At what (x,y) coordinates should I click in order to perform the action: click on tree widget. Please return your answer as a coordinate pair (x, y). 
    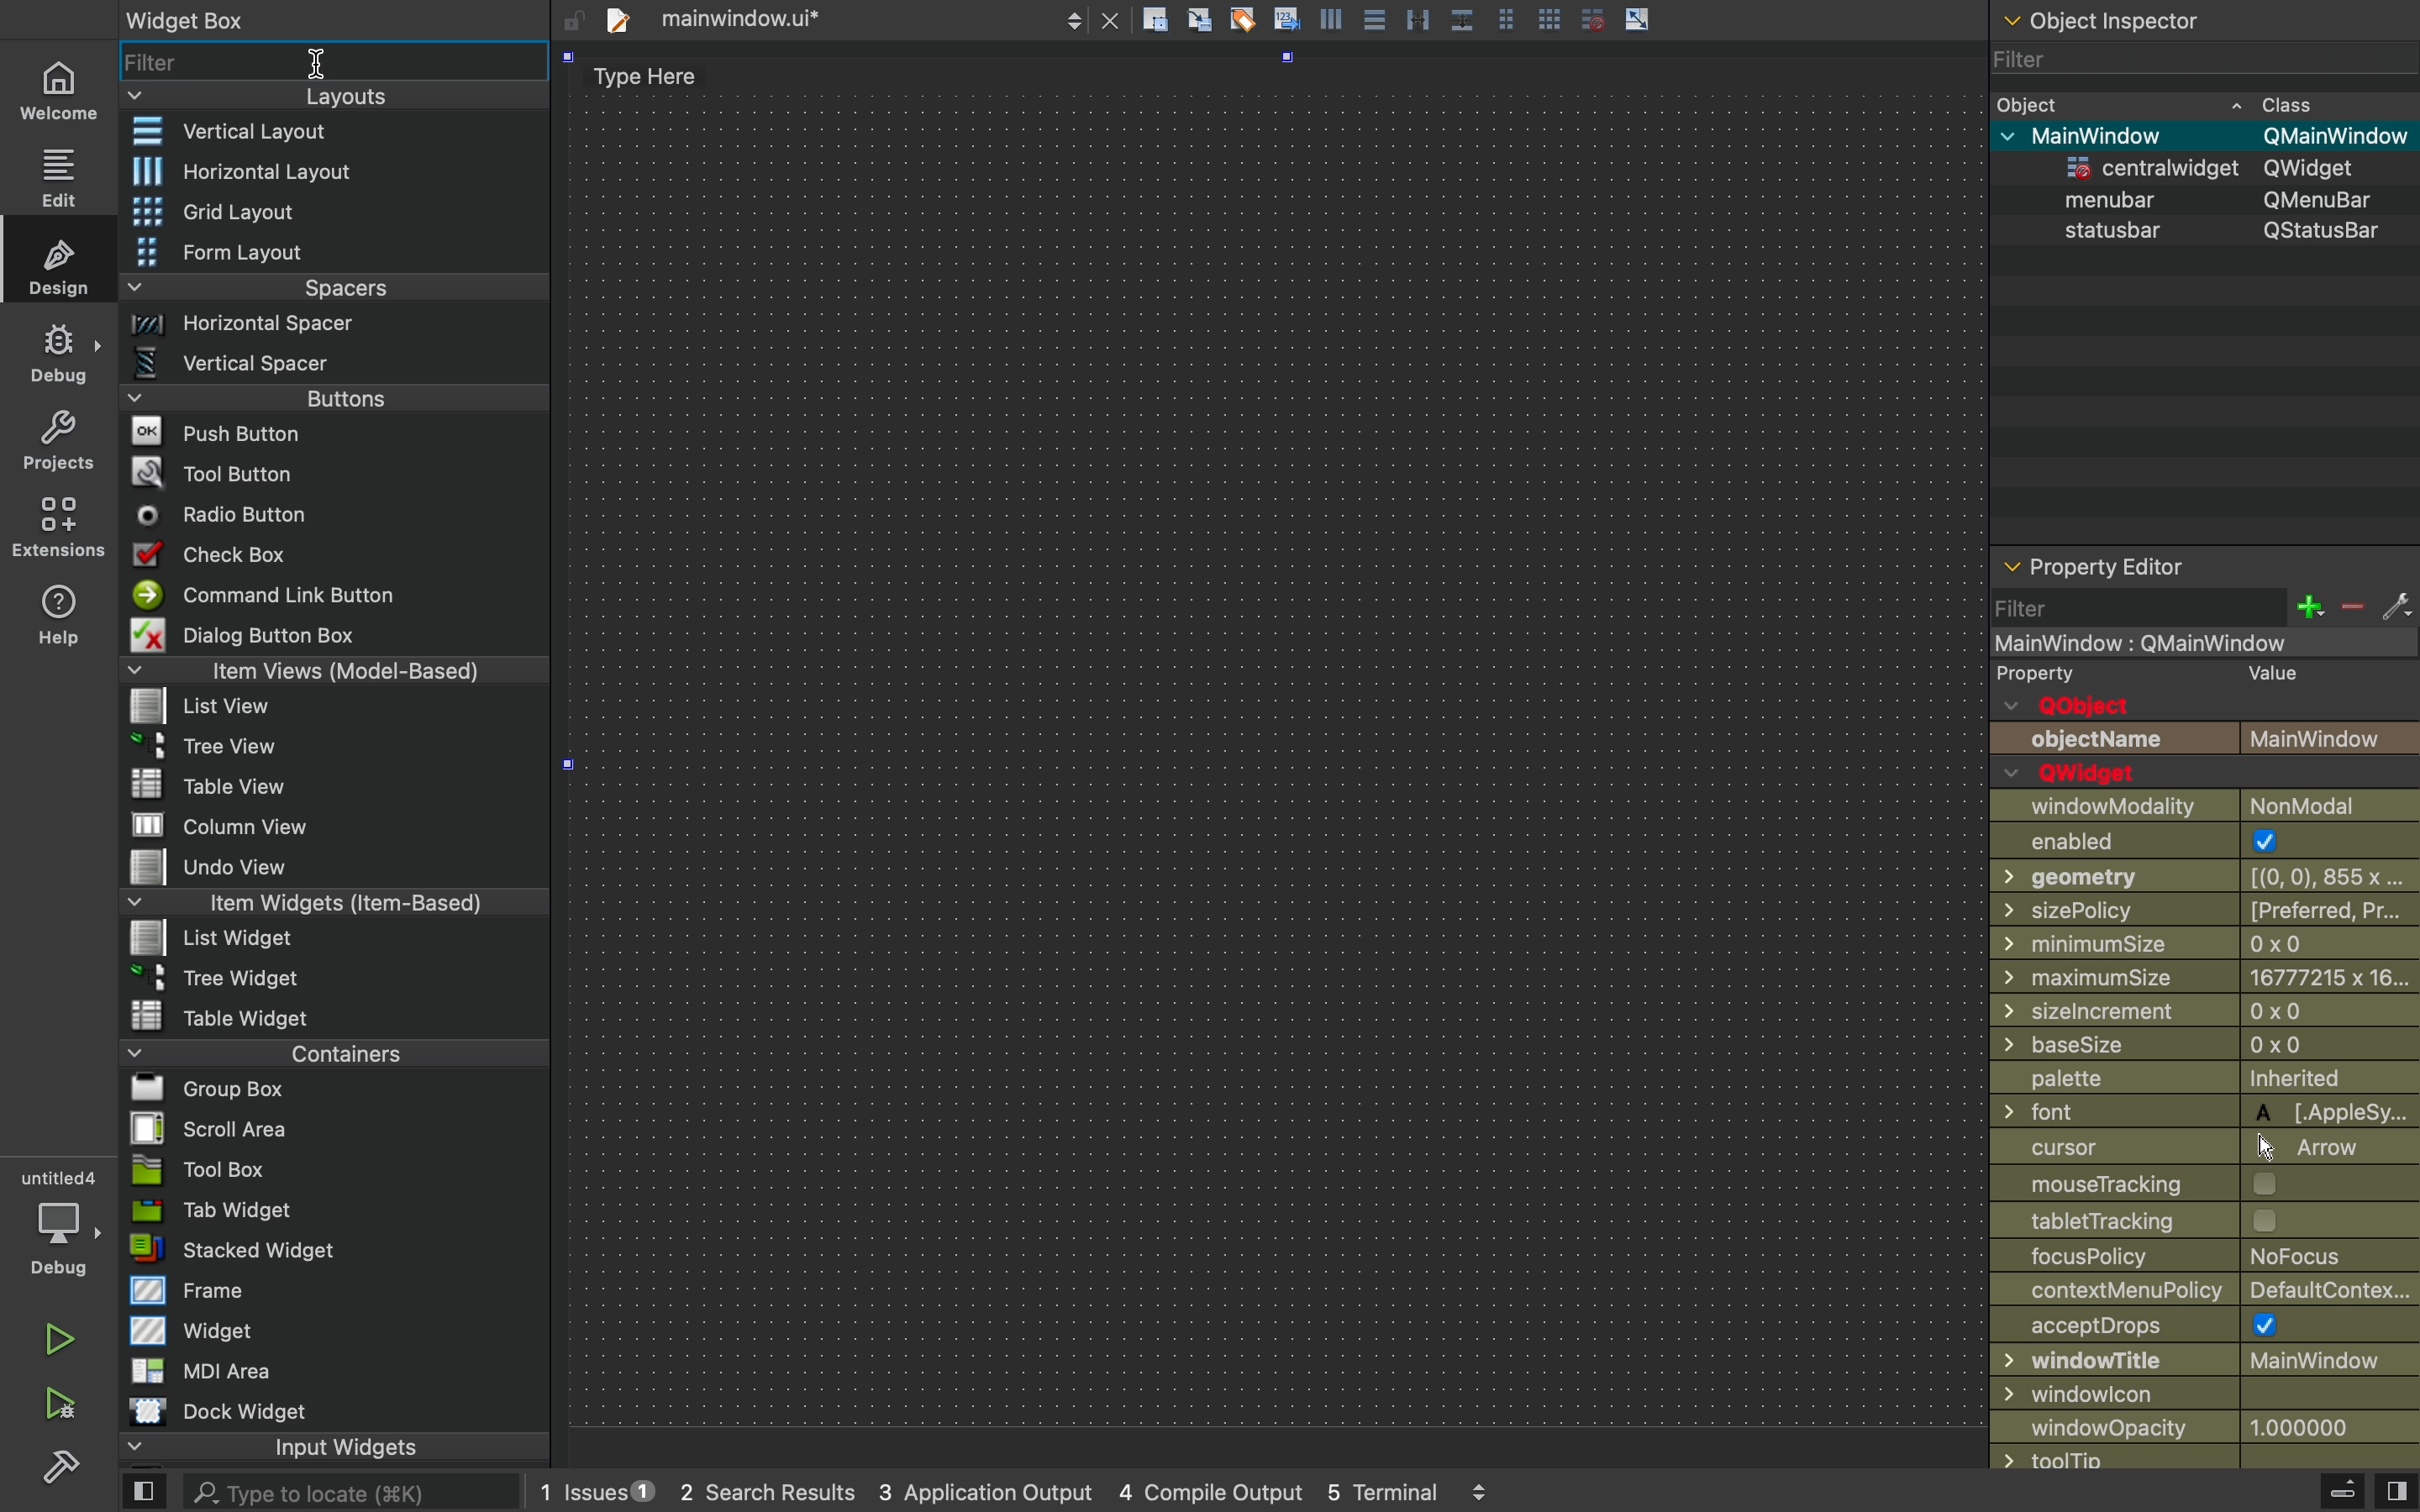
    Looking at the image, I should click on (337, 976).